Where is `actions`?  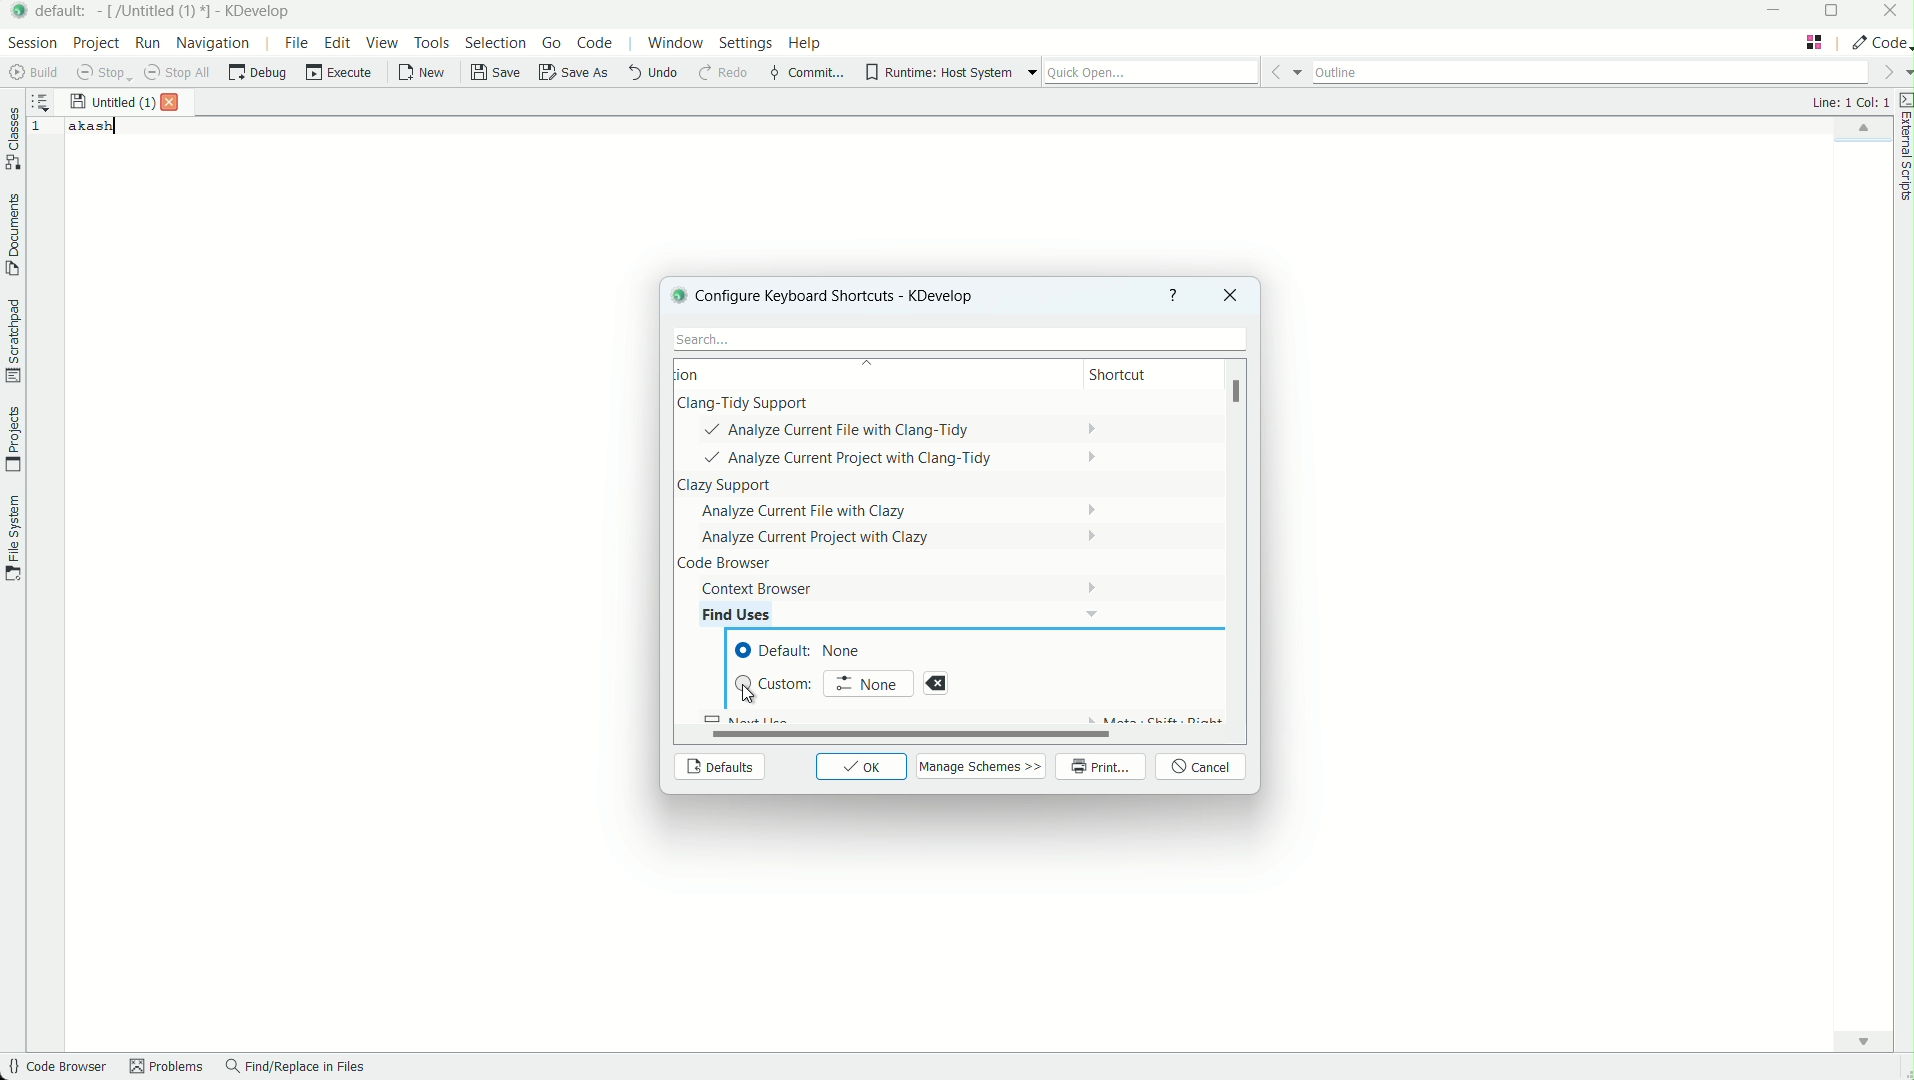 actions is located at coordinates (880, 497).